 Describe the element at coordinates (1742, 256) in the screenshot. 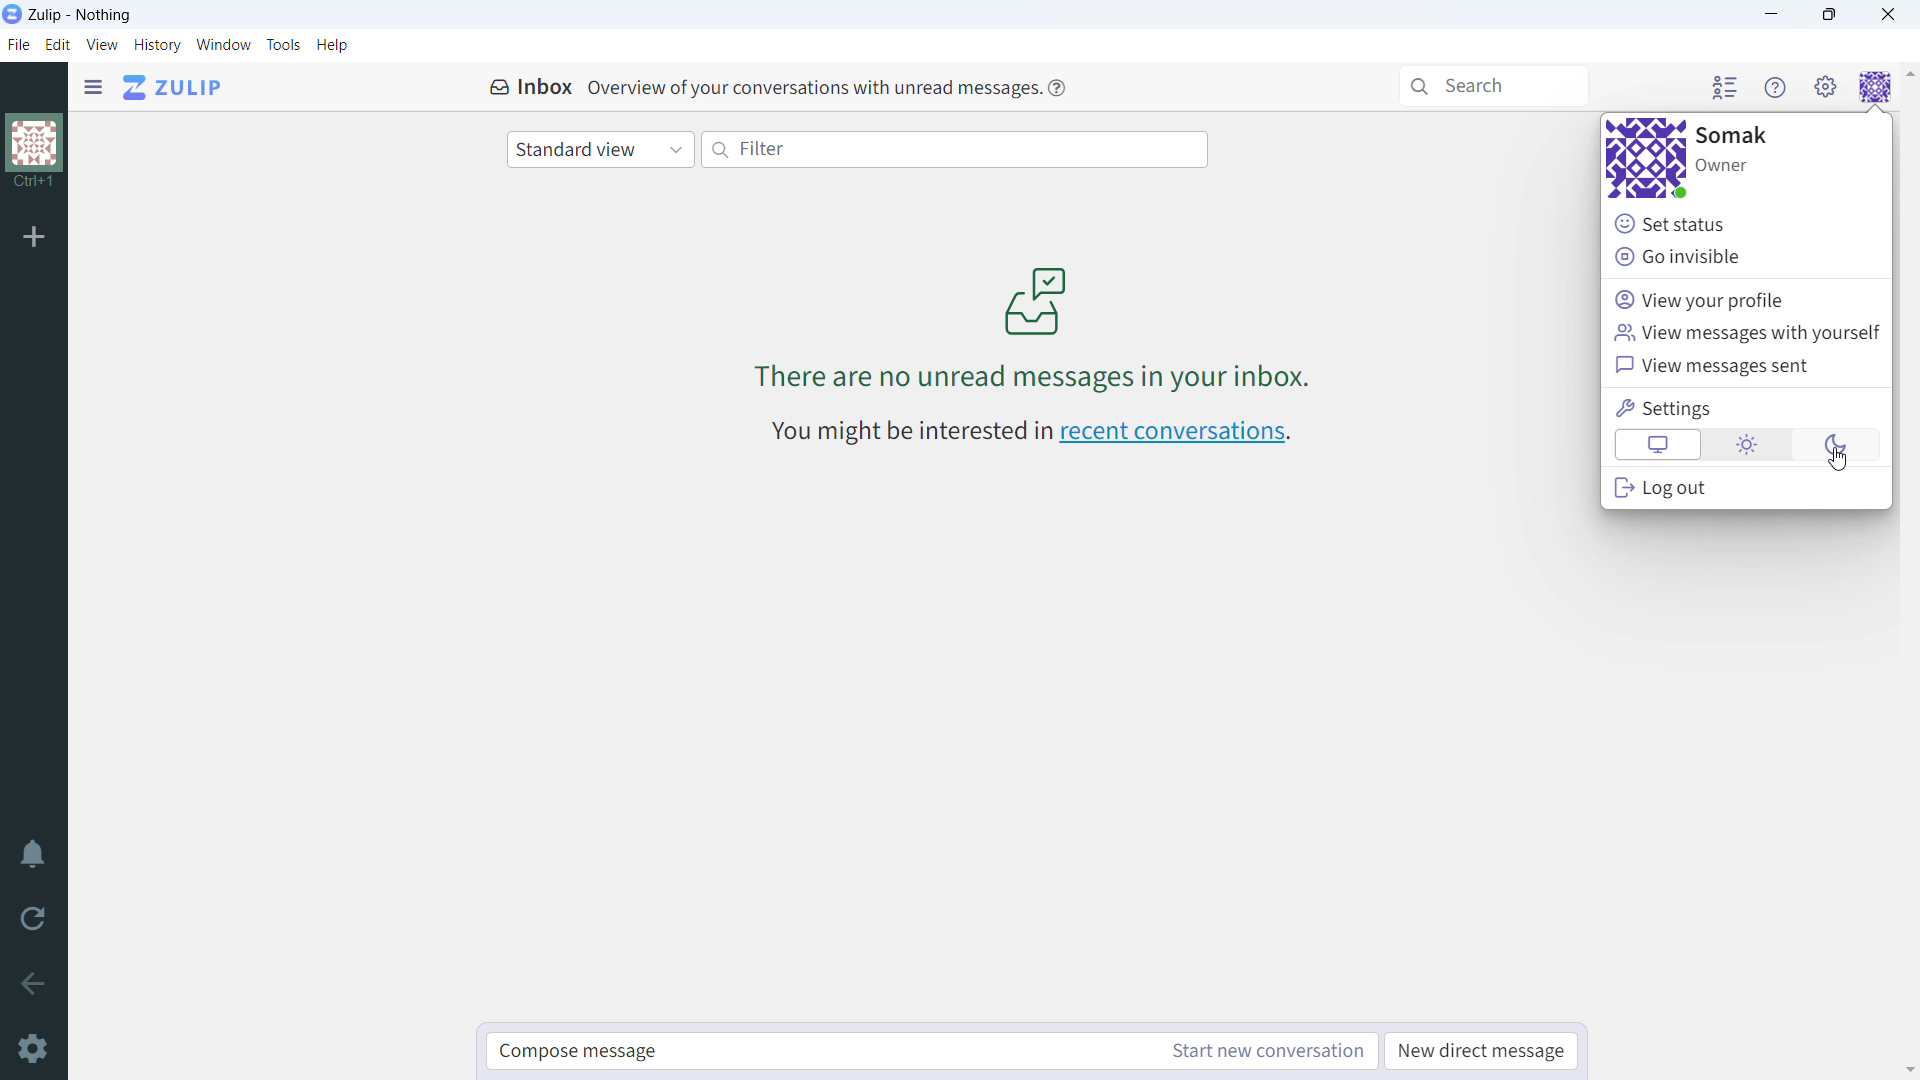

I see `go invisible` at that location.